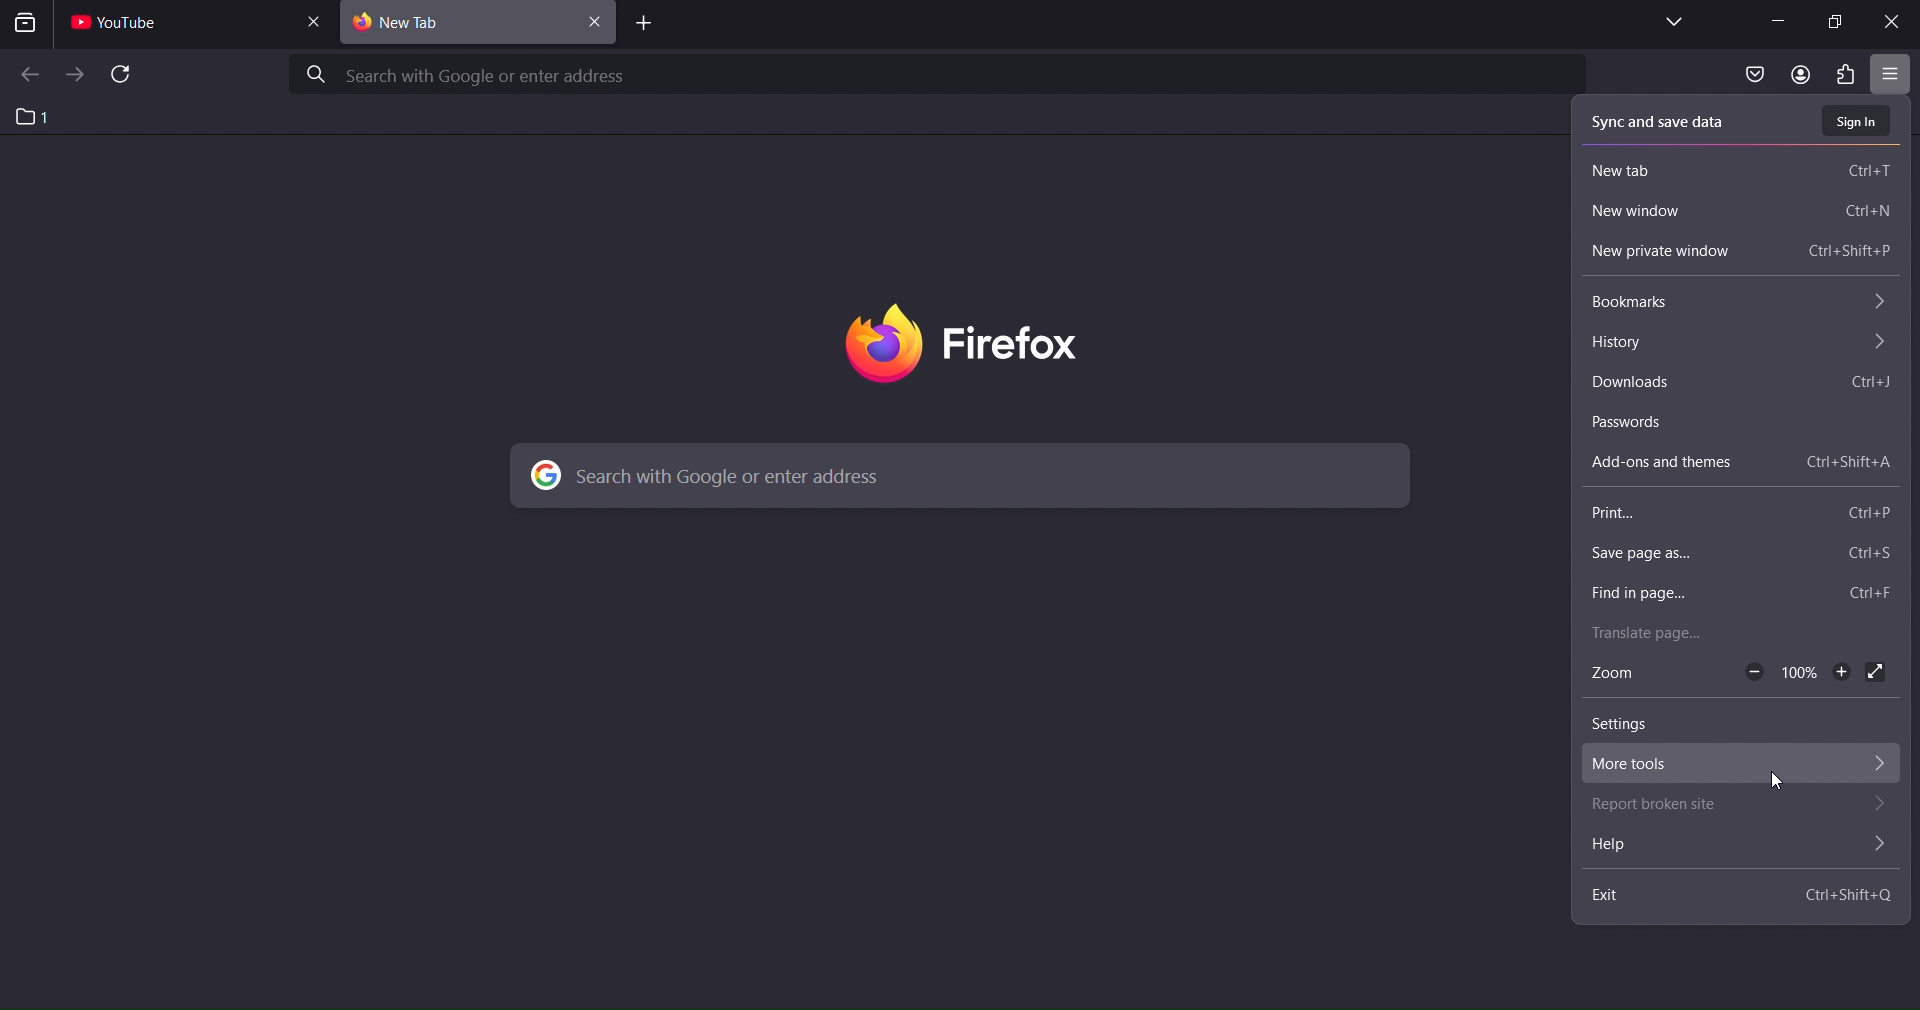 This screenshot has height=1010, width=1920. I want to click on new private window, so click(1681, 251).